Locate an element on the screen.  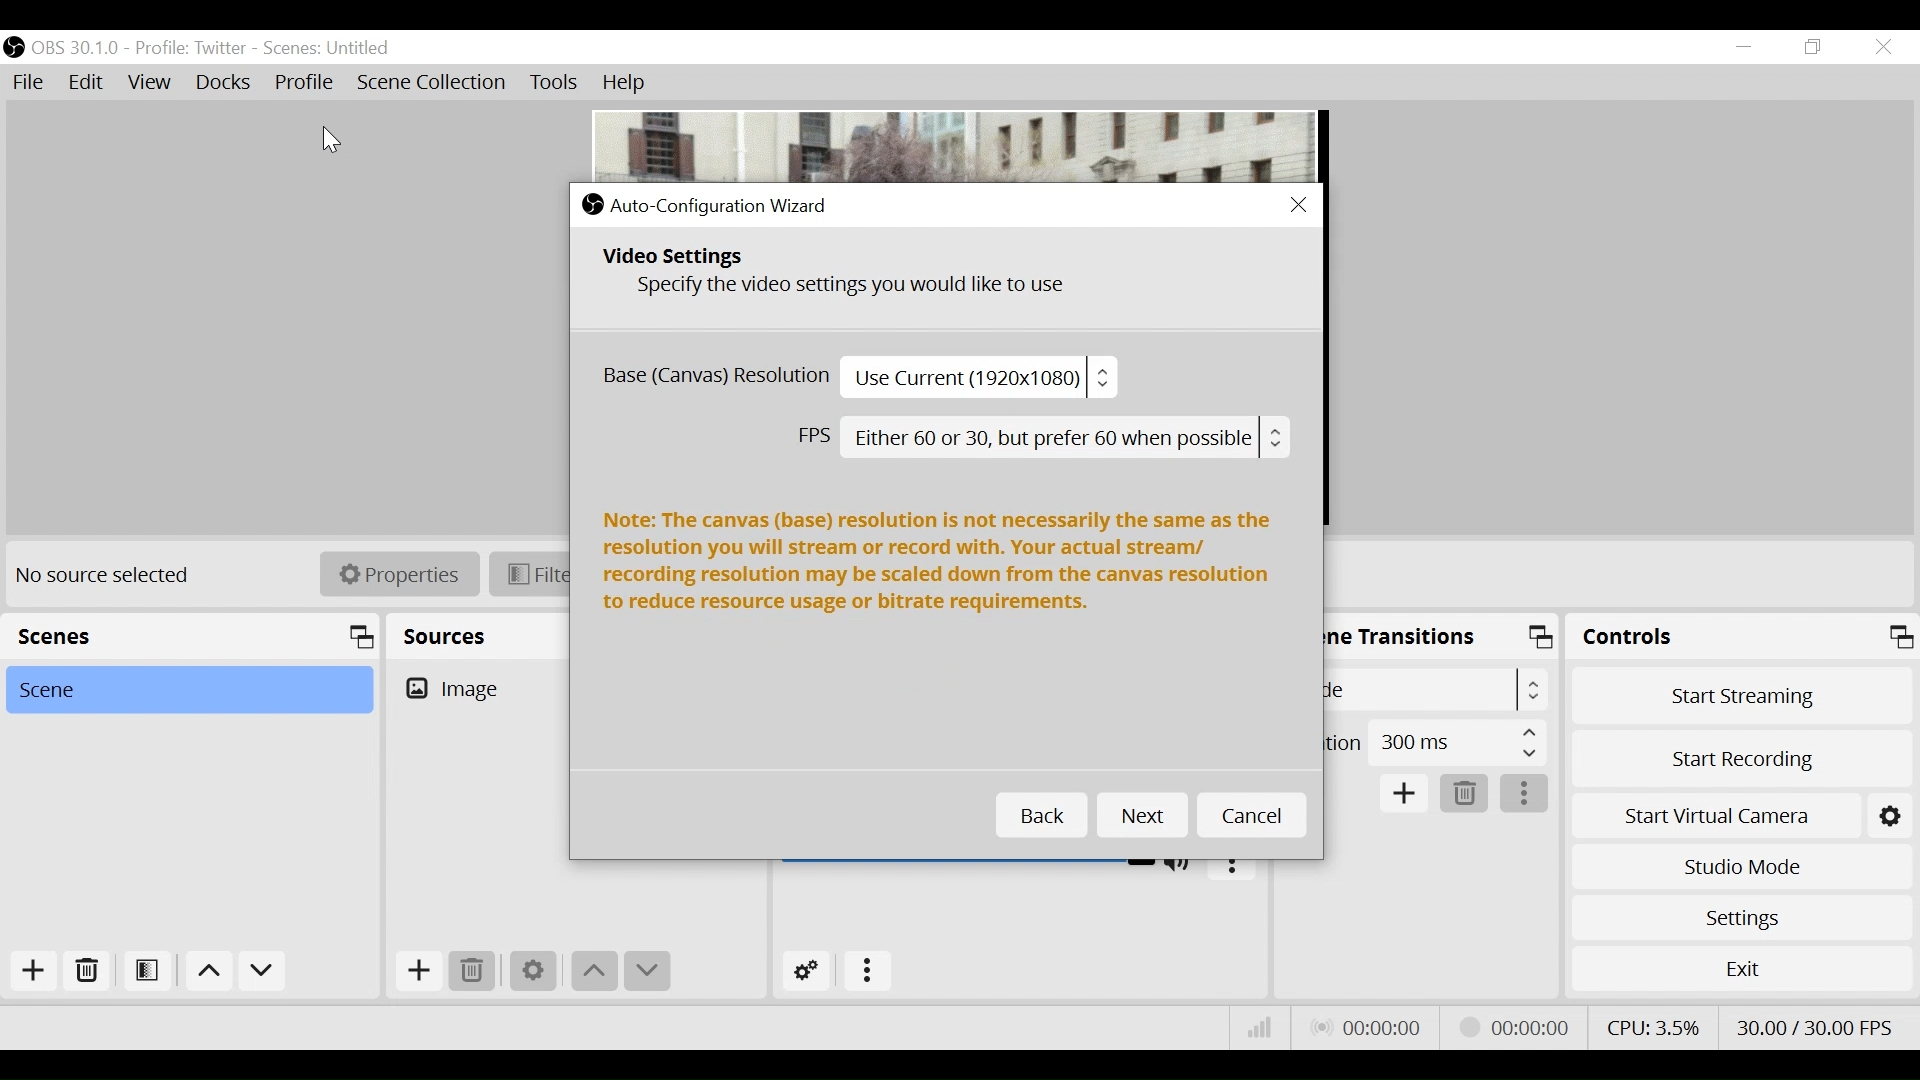
Delete is located at coordinates (472, 971).